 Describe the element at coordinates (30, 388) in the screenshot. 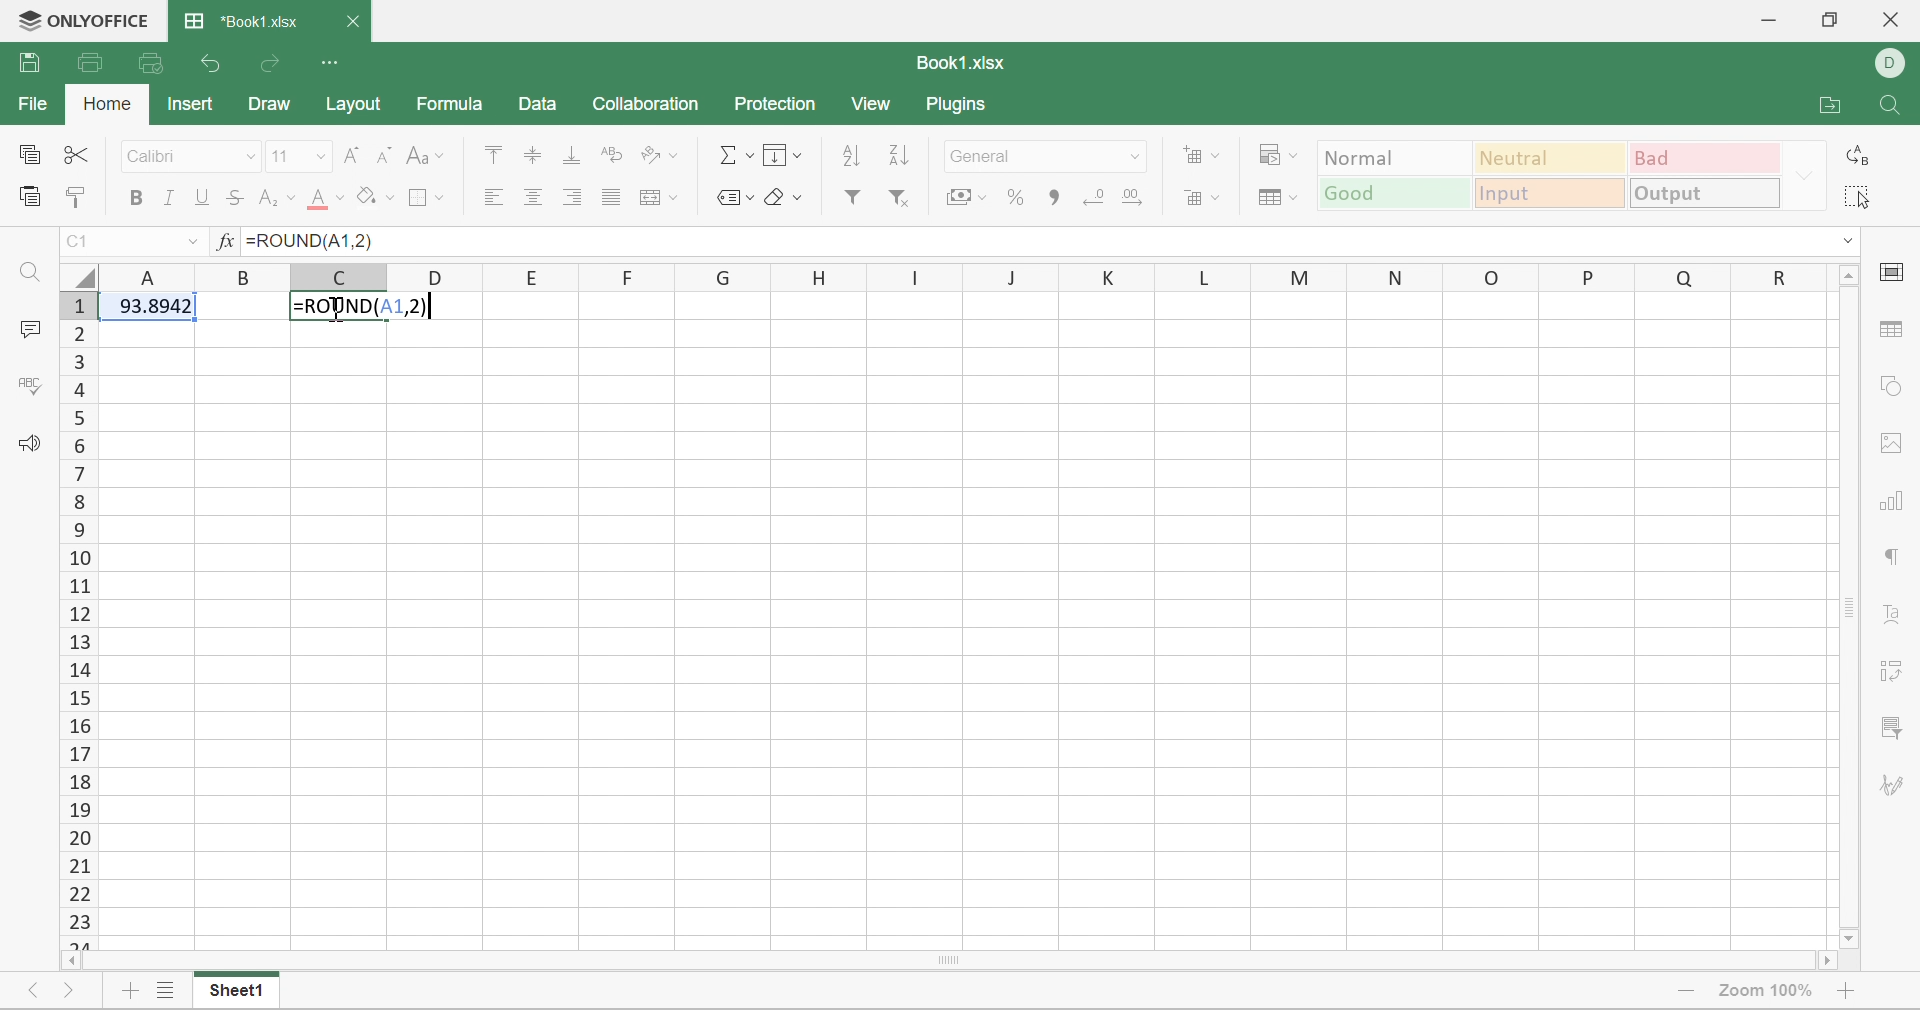

I see `Check Spelling` at that location.